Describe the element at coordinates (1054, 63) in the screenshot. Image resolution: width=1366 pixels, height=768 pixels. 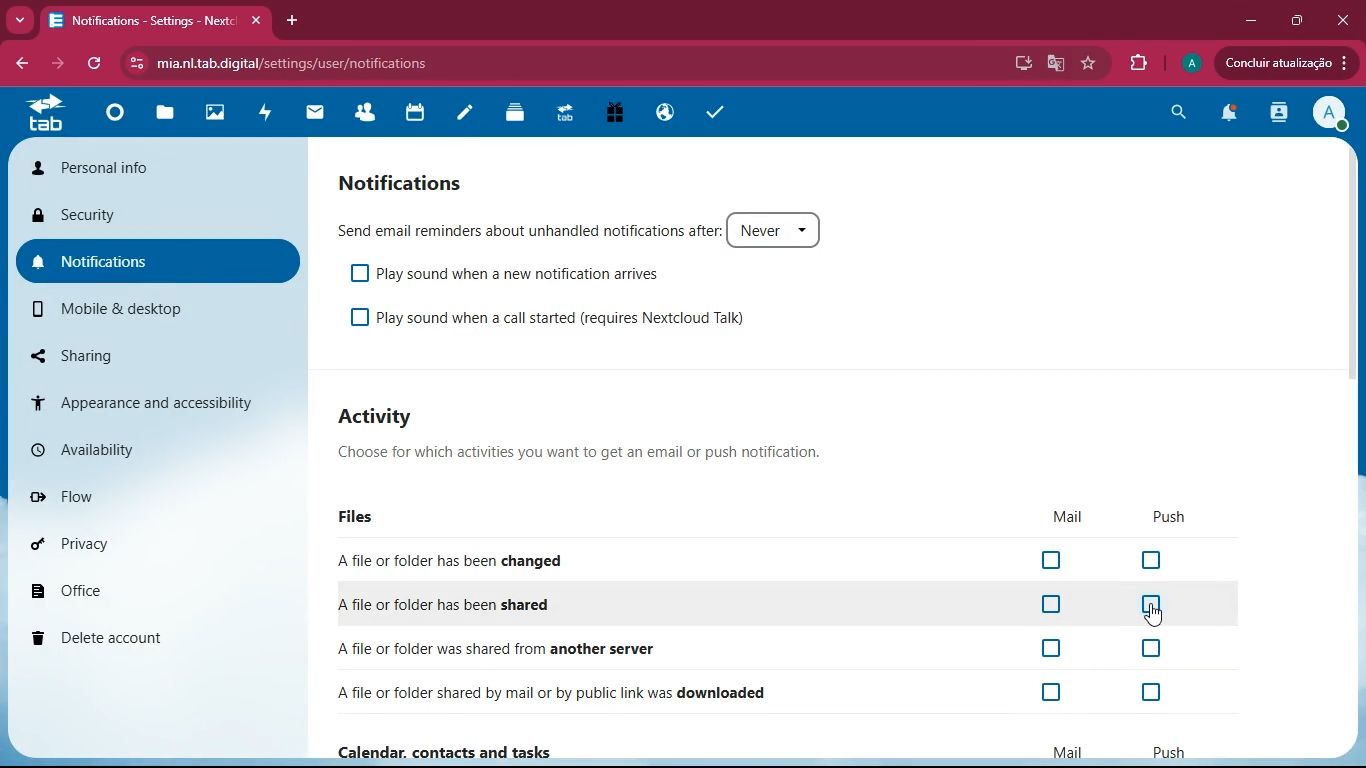
I see `google translate` at that location.